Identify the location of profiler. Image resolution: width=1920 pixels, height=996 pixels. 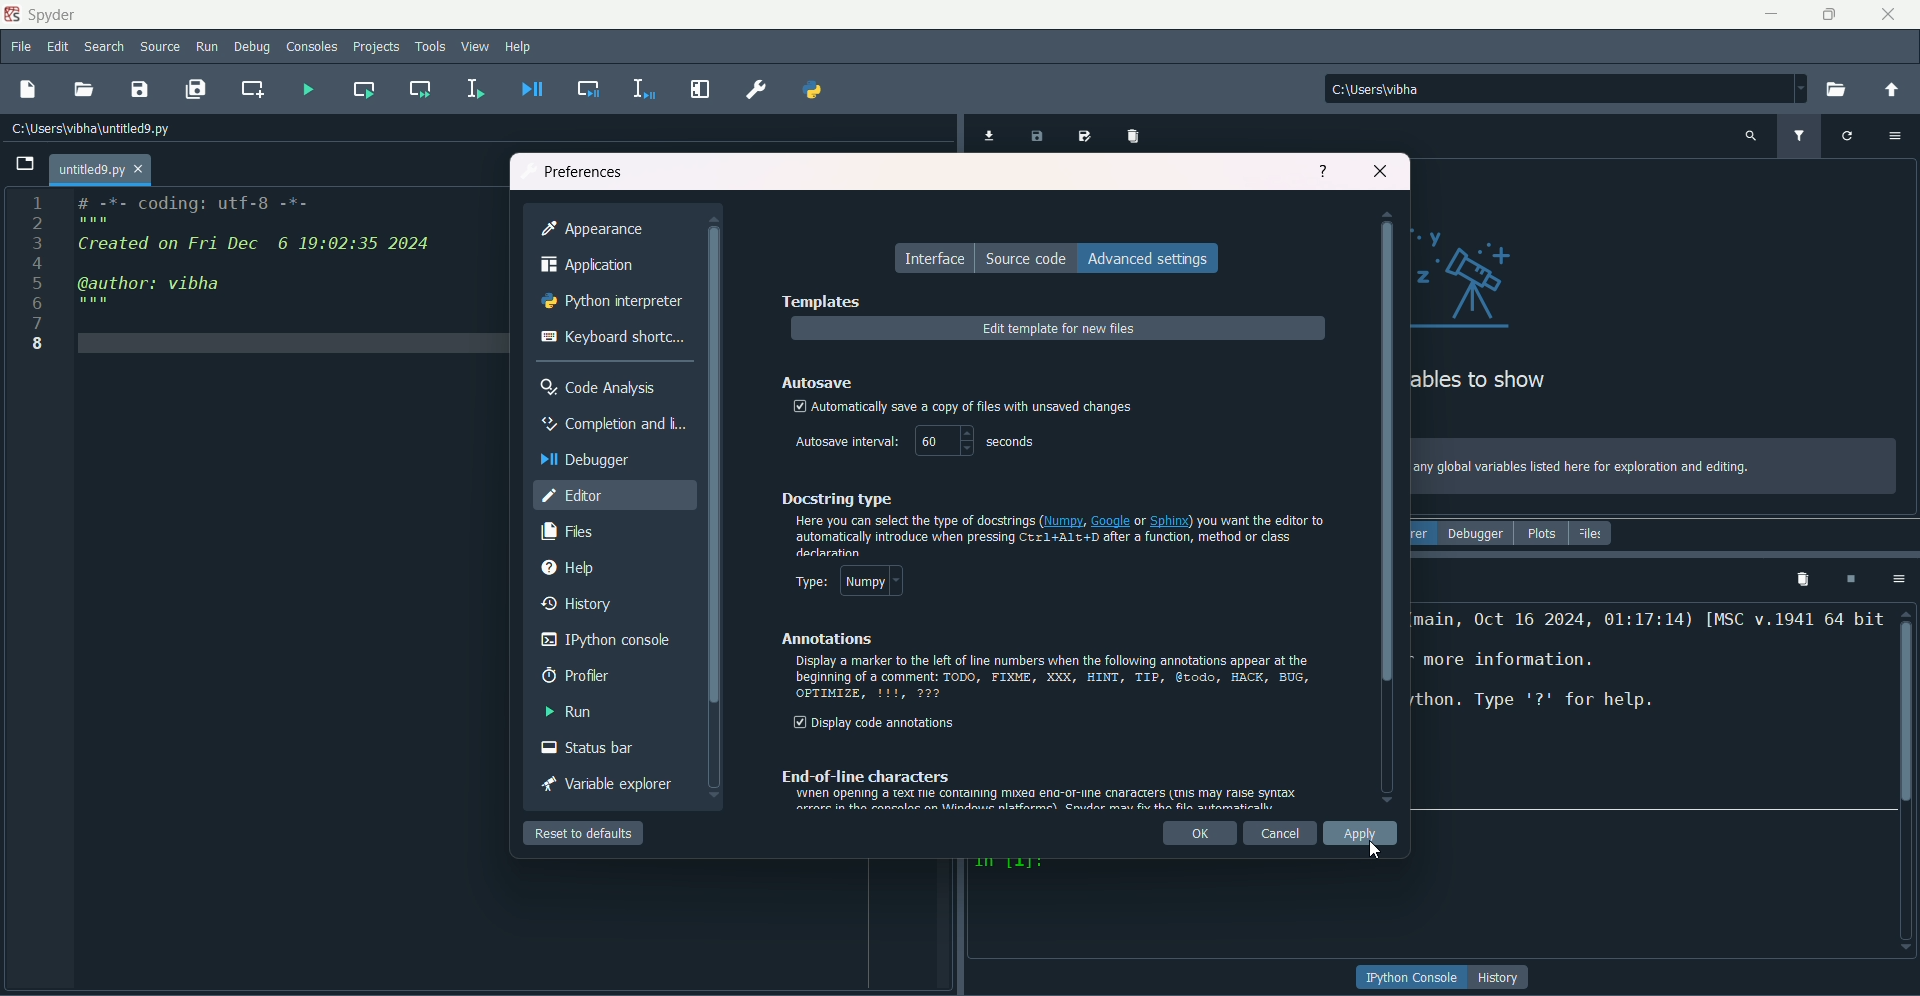
(571, 677).